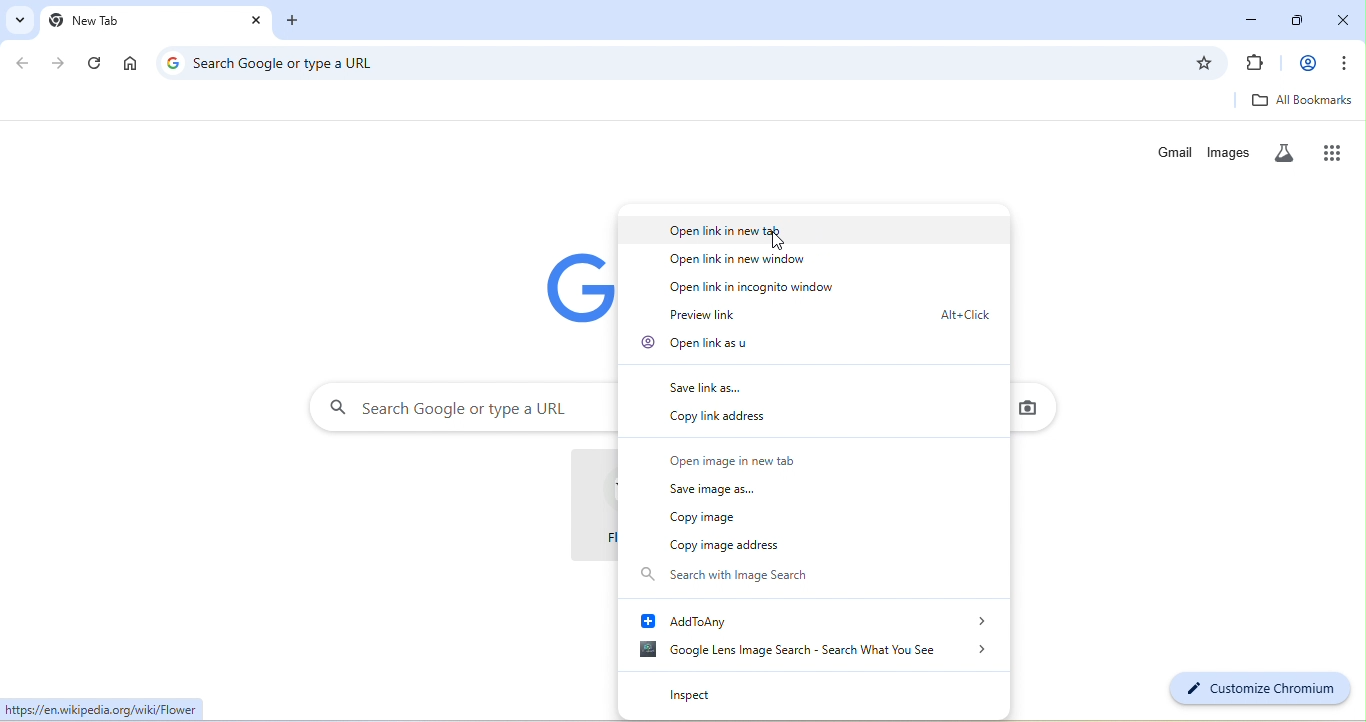 The image size is (1366, 722). I want to click on open link in incognito window, so click(744, 287).